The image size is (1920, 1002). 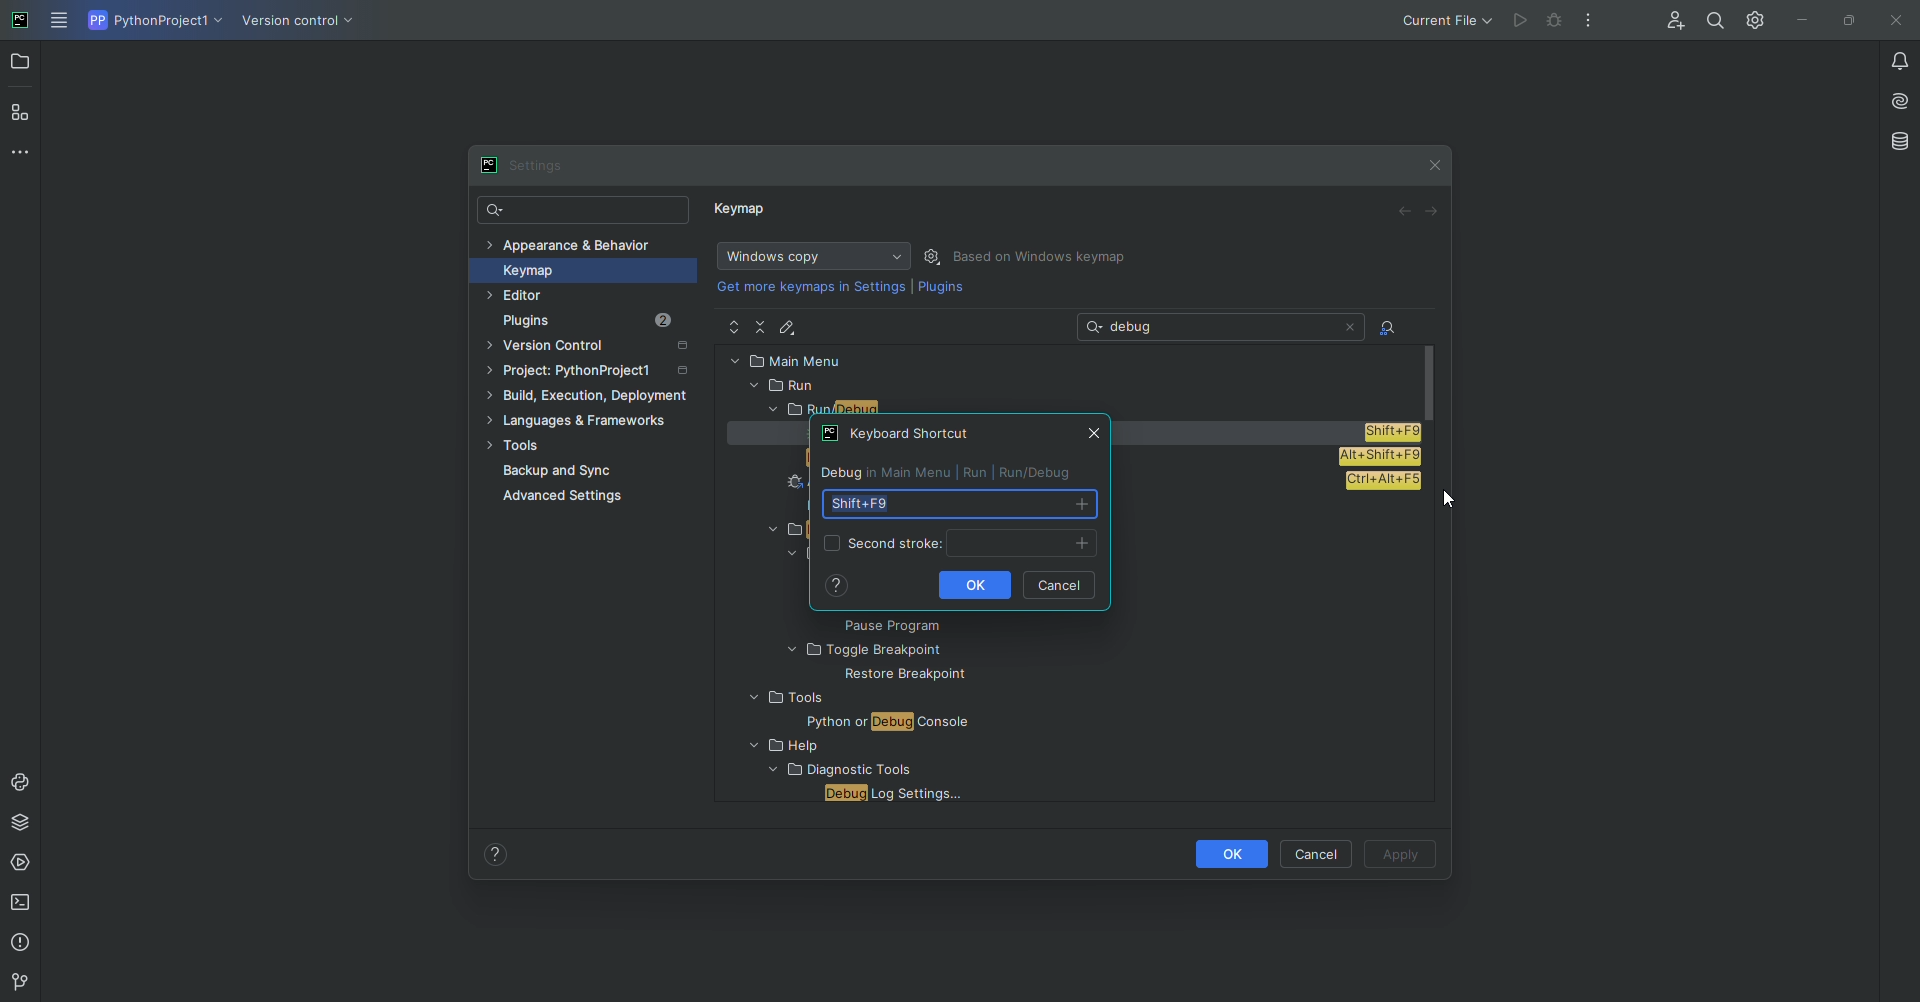 I want to click on Backup and Sync, so click(x=598, y=471).